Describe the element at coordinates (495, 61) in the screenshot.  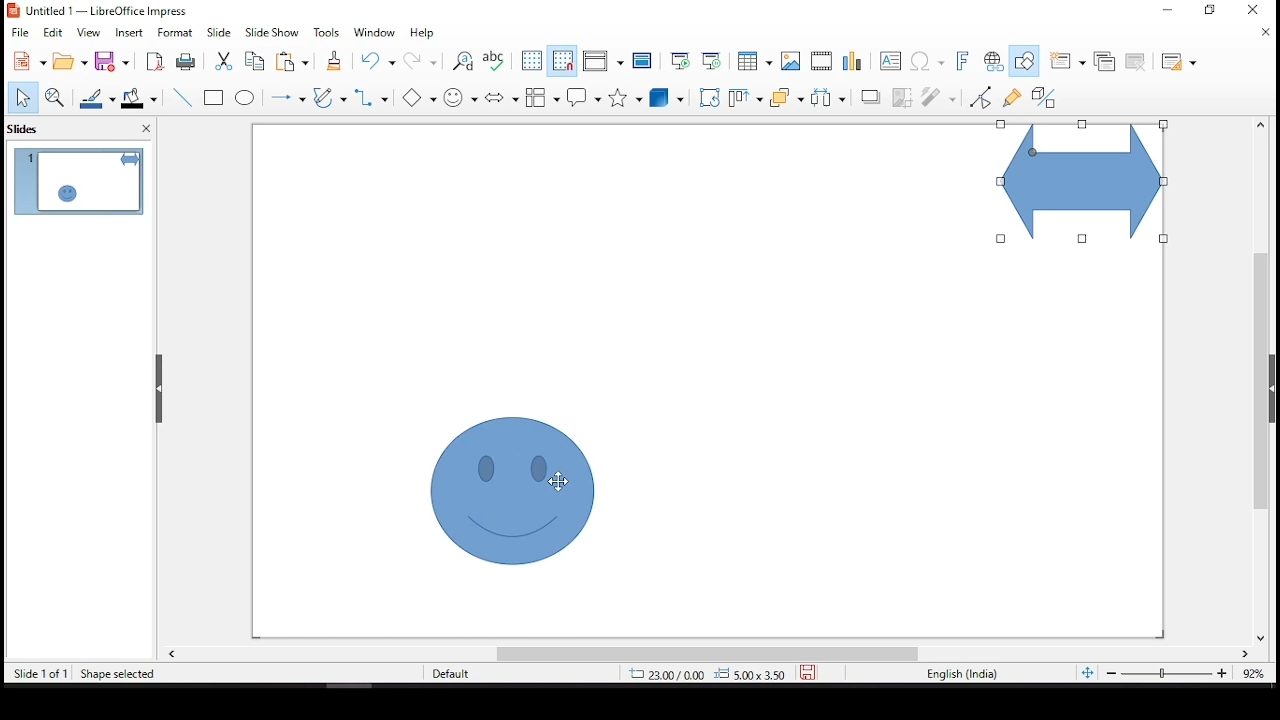
I see `spell check` at that location.